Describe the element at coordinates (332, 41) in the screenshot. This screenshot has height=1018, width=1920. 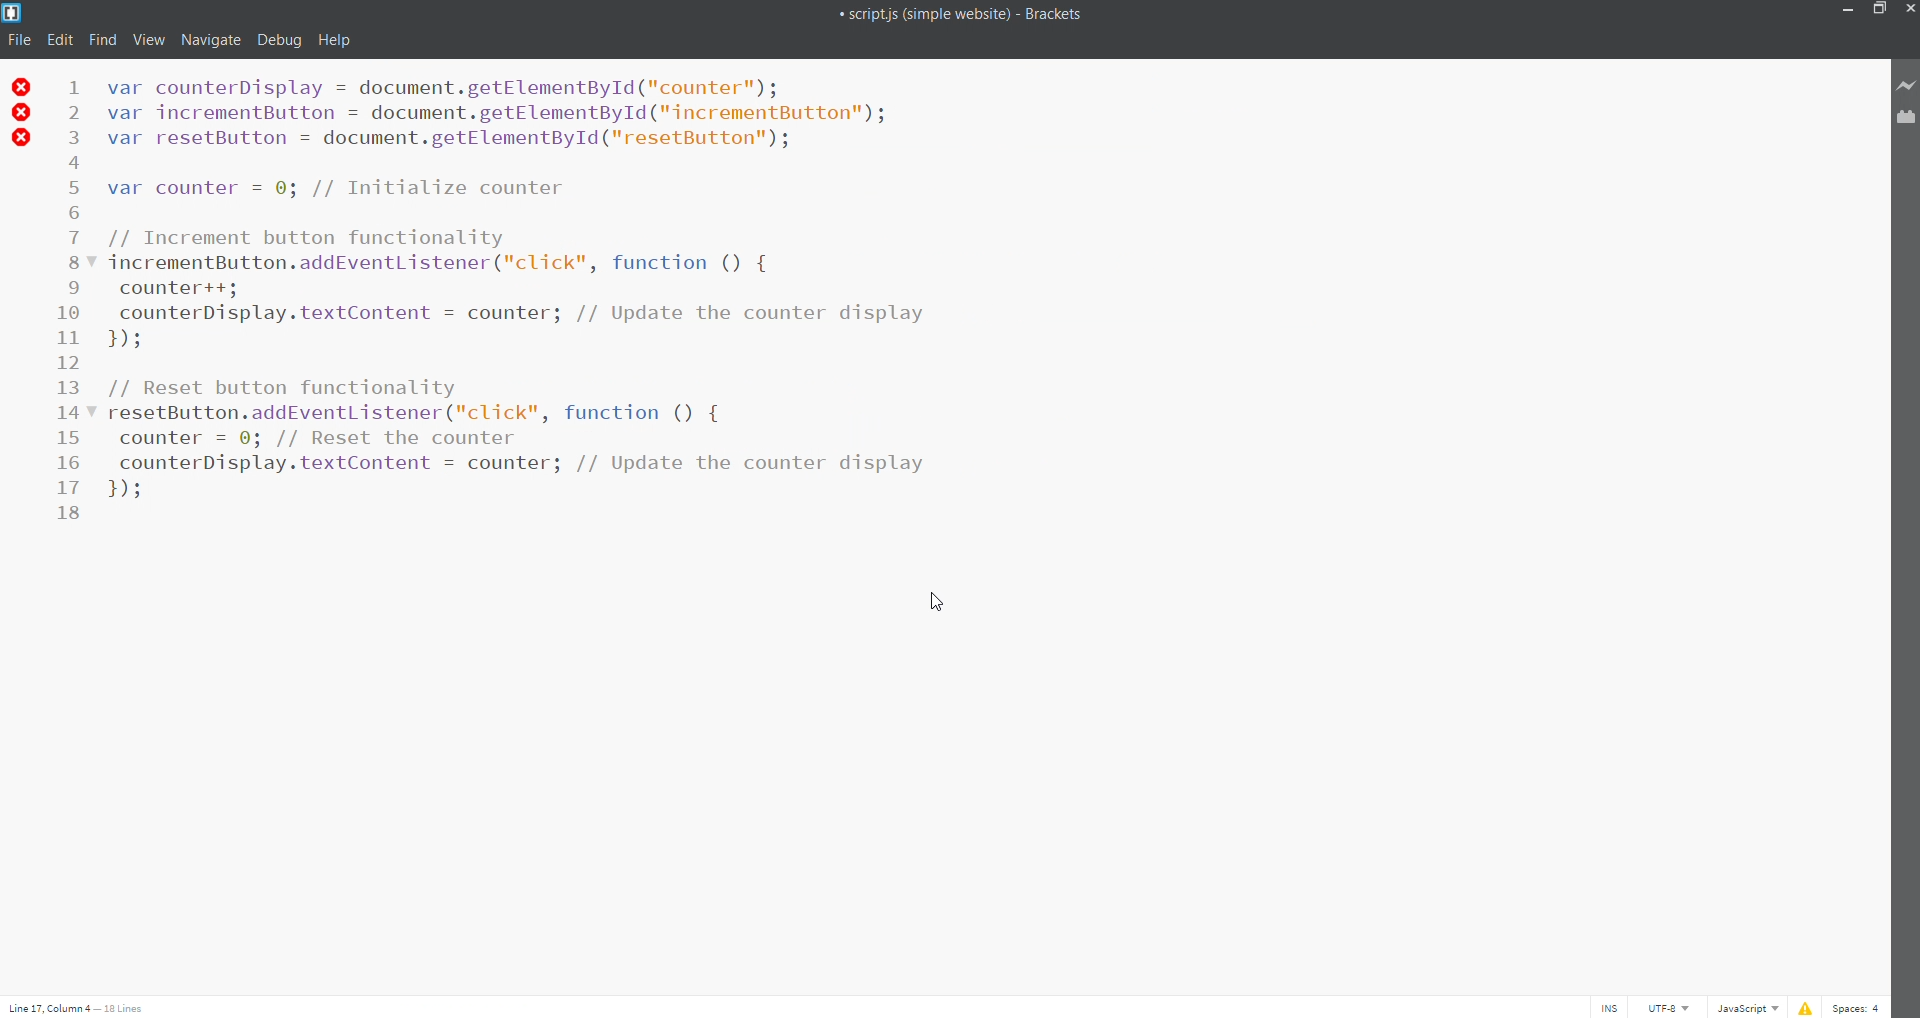
I see `help` at that location.